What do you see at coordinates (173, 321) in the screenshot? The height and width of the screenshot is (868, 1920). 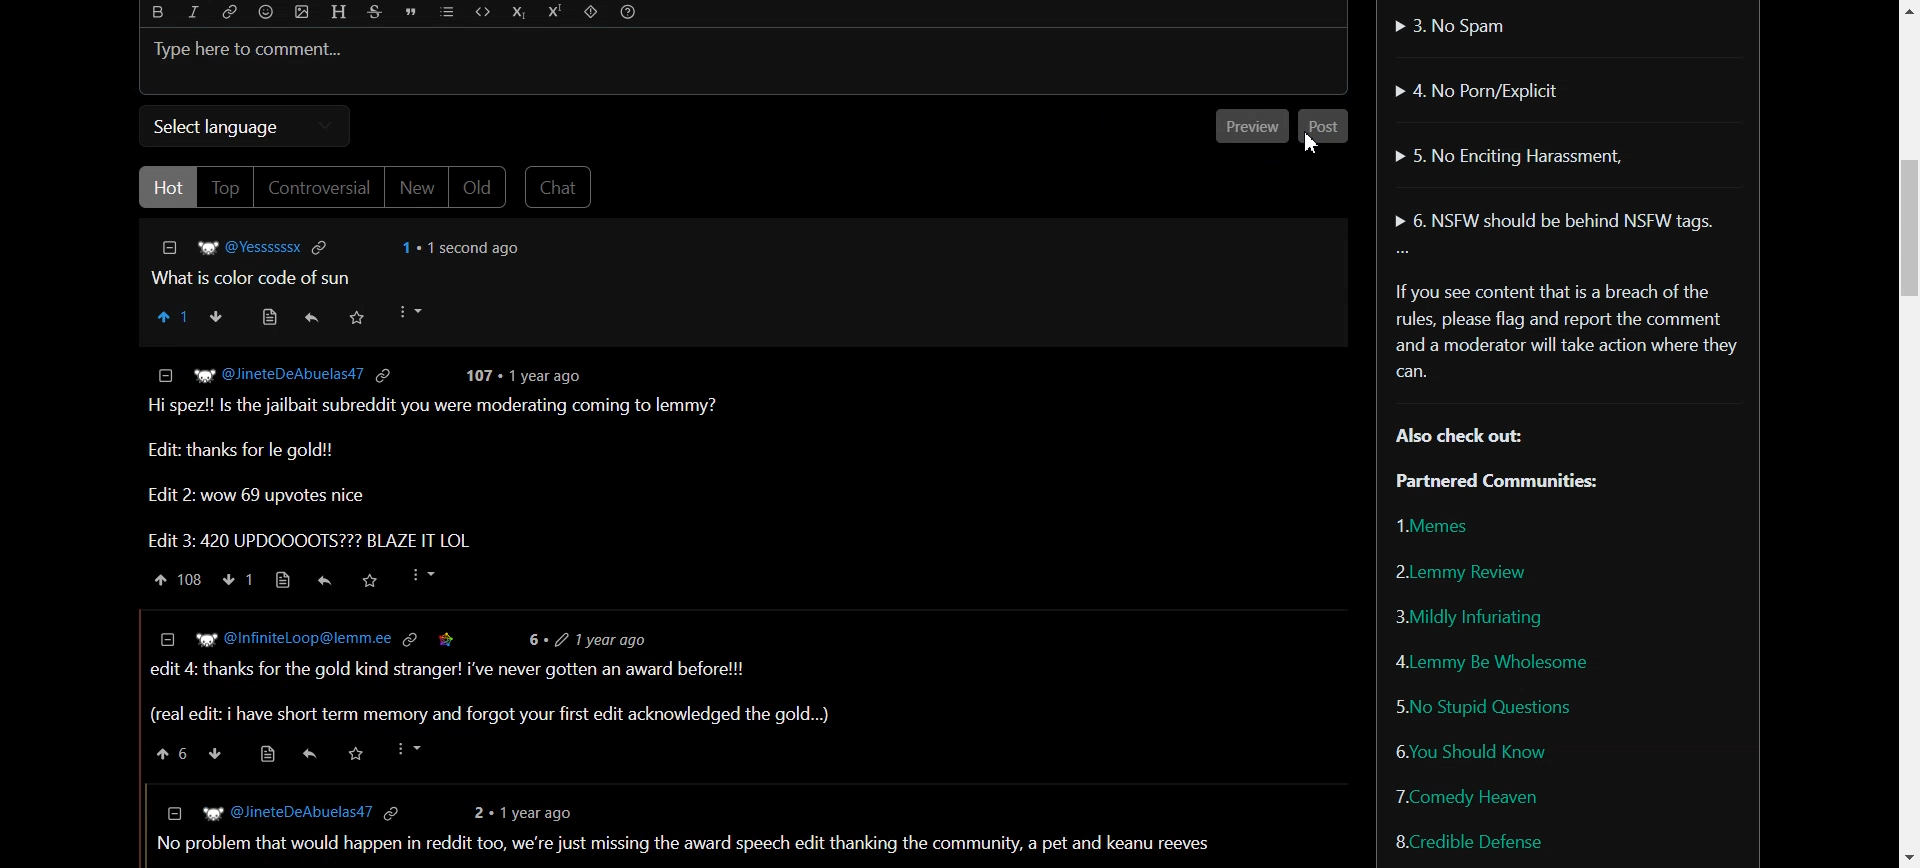 I see `Upvote` at bounding box center [173, 321].